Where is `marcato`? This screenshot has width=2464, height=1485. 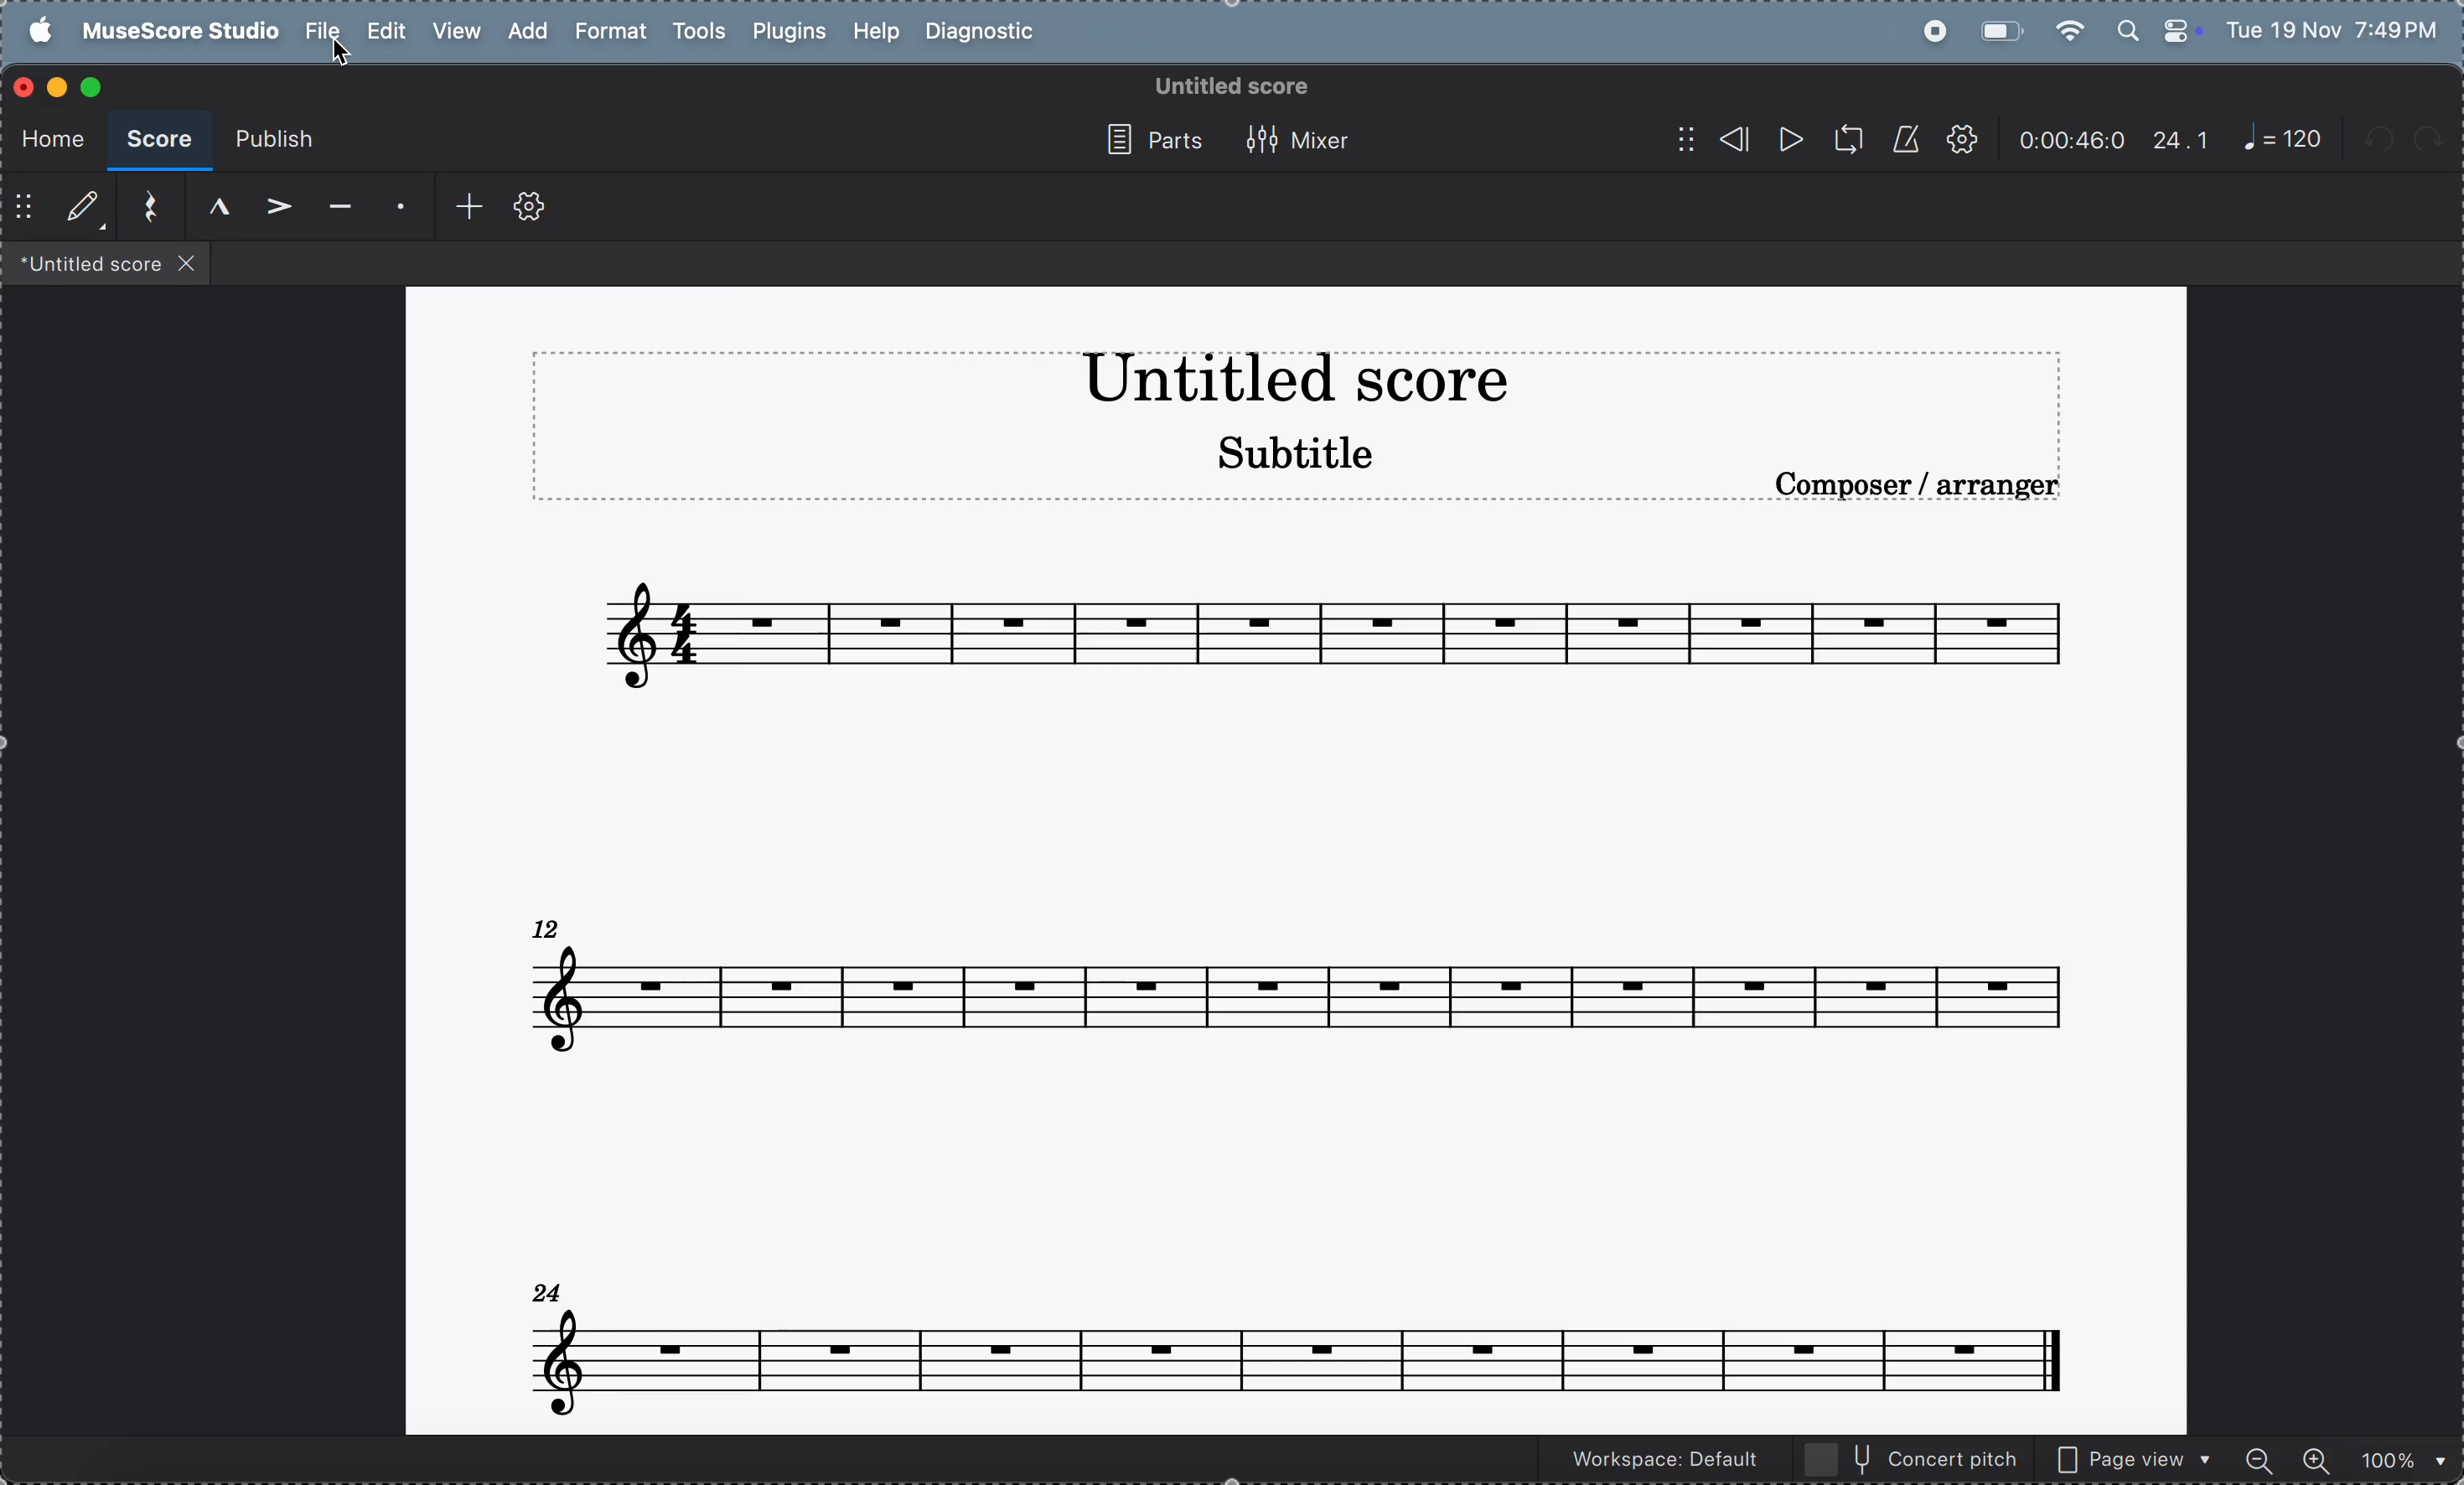 marcato is located at coordinates (210, 207).